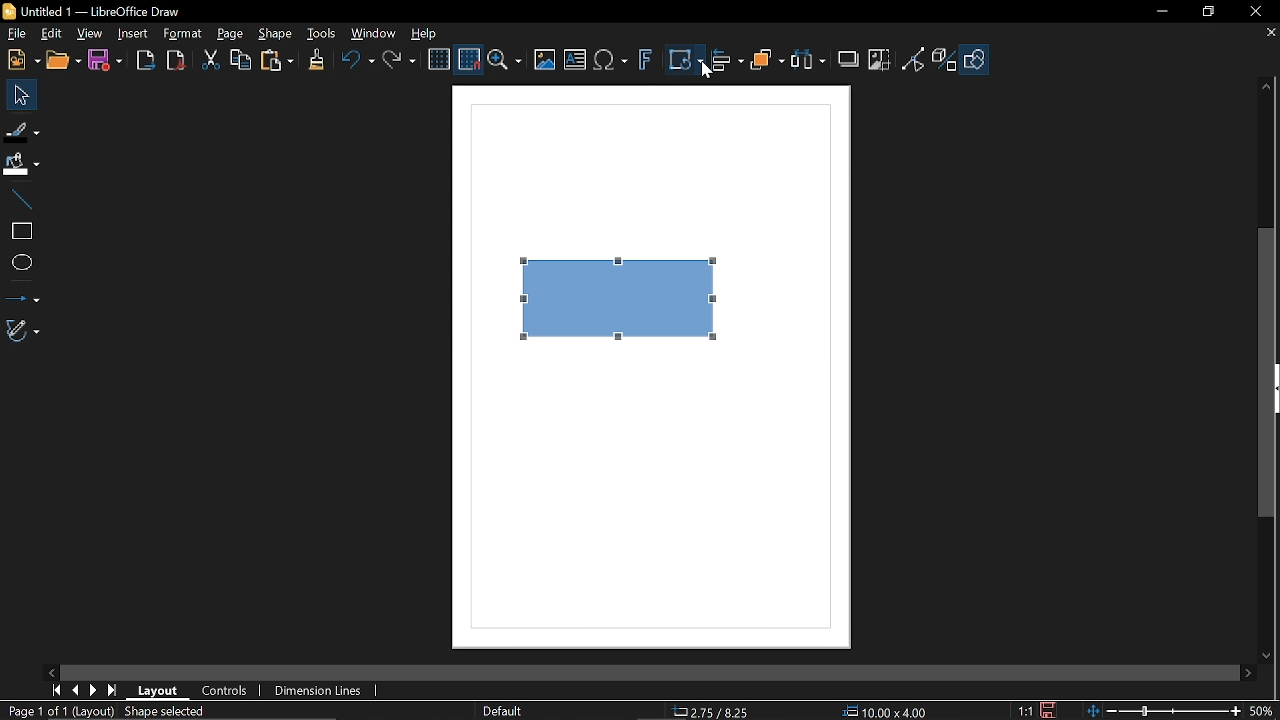 The width and height of the screenshot is (1280, 720). Describe the element at coordinates (886, 713) in the screenshot. I see `10.00x4.00(Object Size)` at that location.